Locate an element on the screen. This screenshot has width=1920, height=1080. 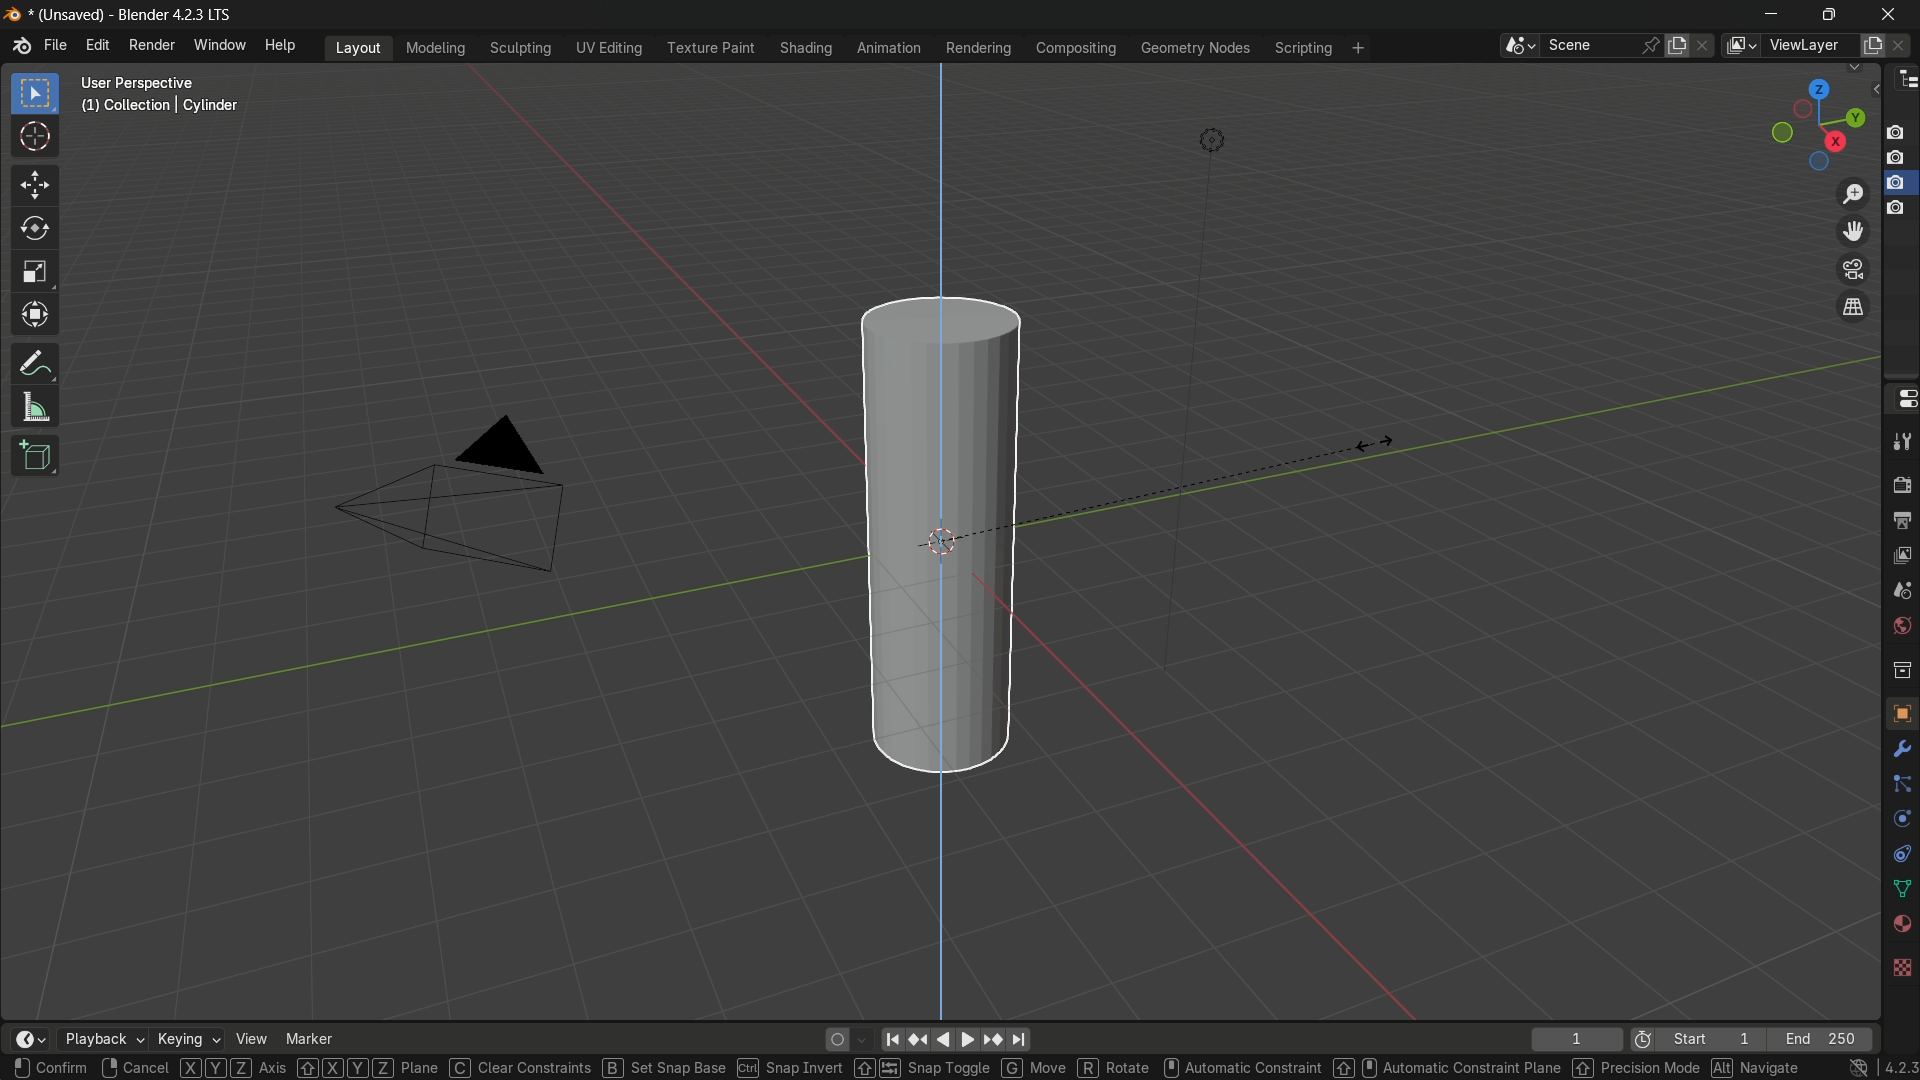
add workplace is located at coordinates (1361, 48).